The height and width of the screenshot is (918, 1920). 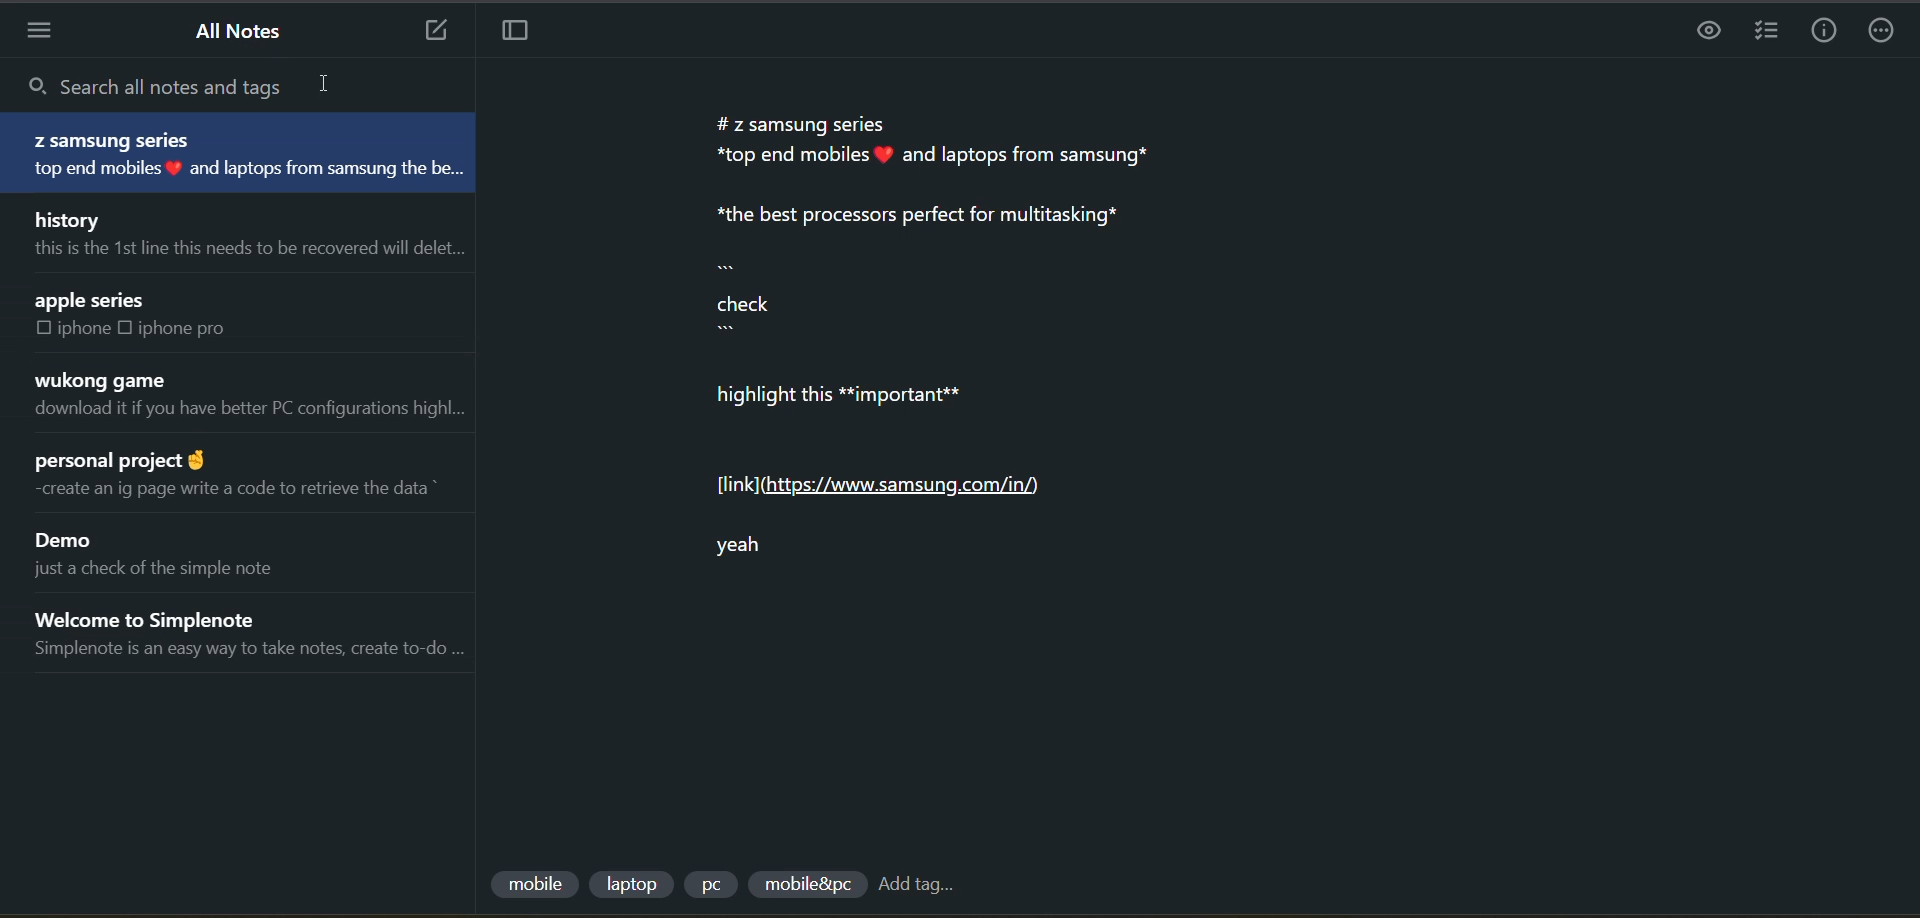 What do you see at coordinates (241, 31) in the screenshot?
I see `all notes` at bounding box center [241, 31].